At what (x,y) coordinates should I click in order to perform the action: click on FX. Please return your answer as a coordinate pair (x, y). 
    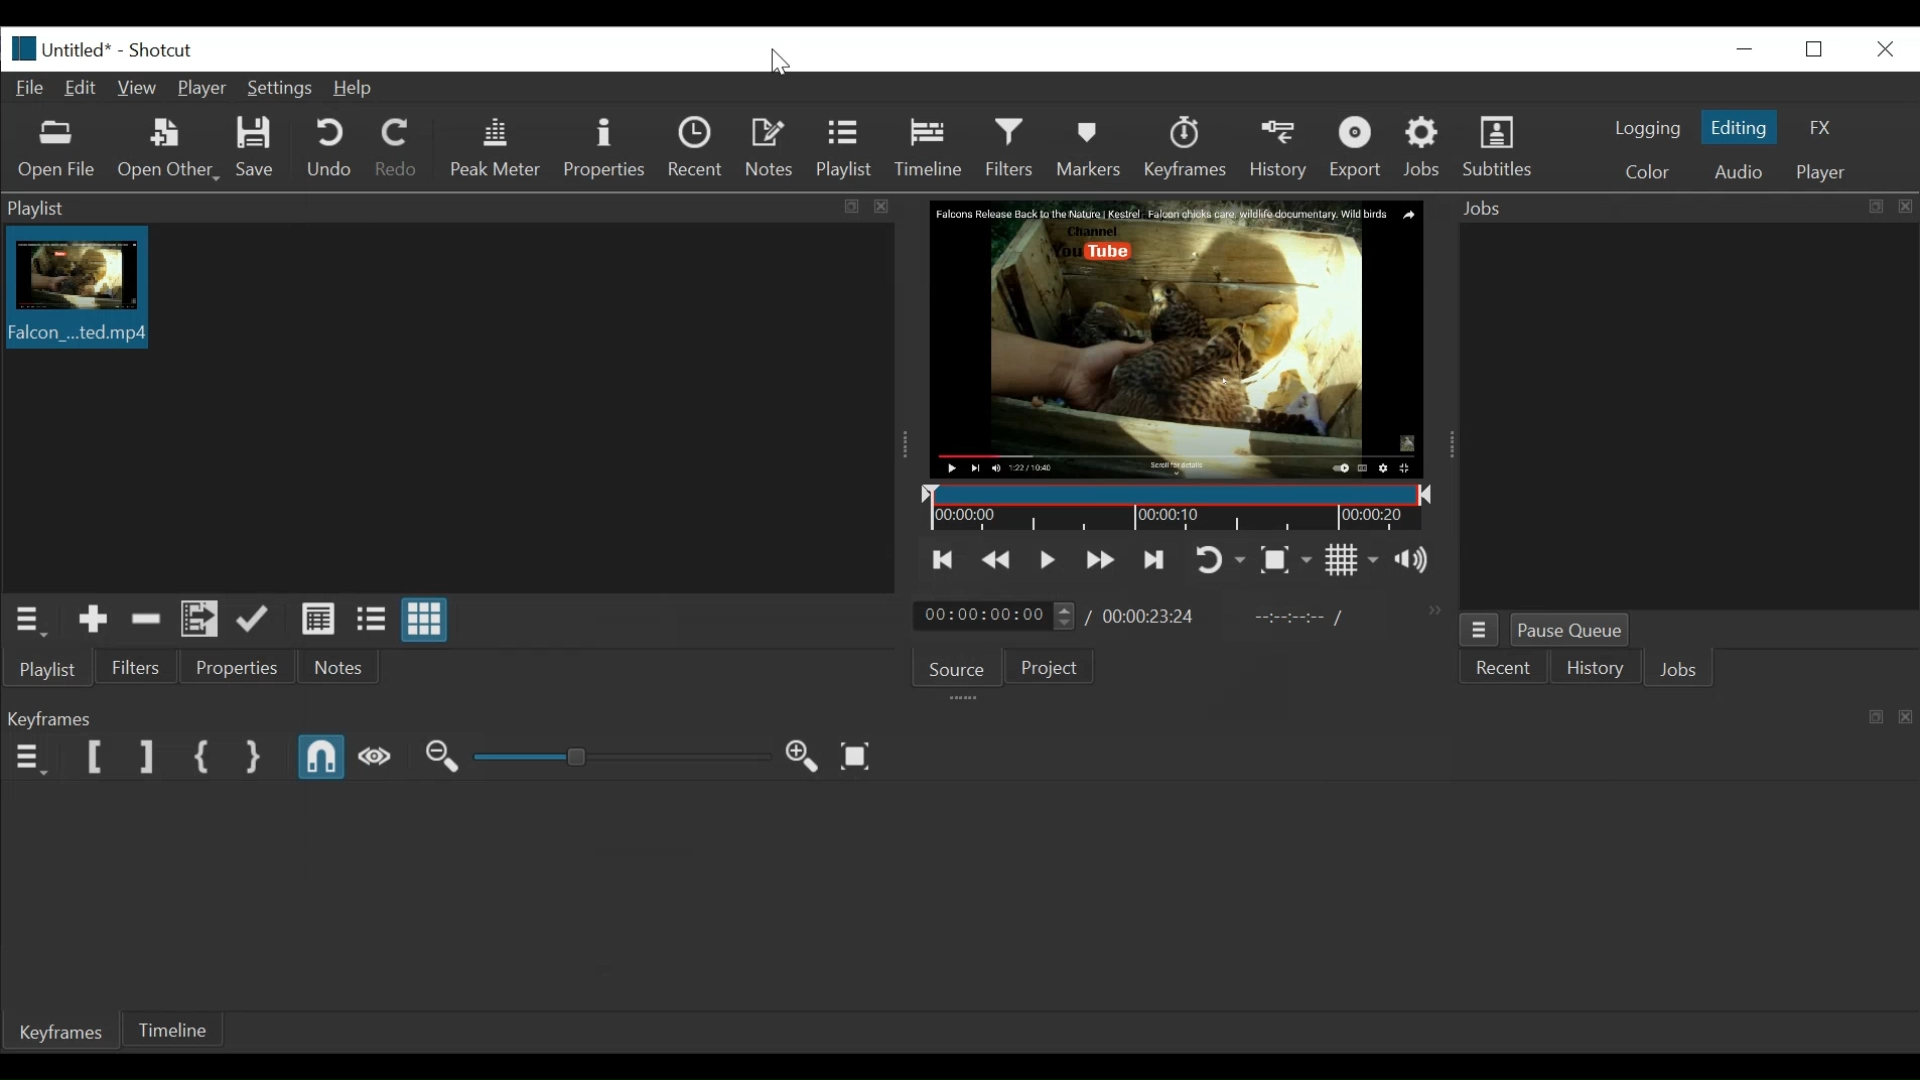
    Looking at the image, I should click on (1816, 127).